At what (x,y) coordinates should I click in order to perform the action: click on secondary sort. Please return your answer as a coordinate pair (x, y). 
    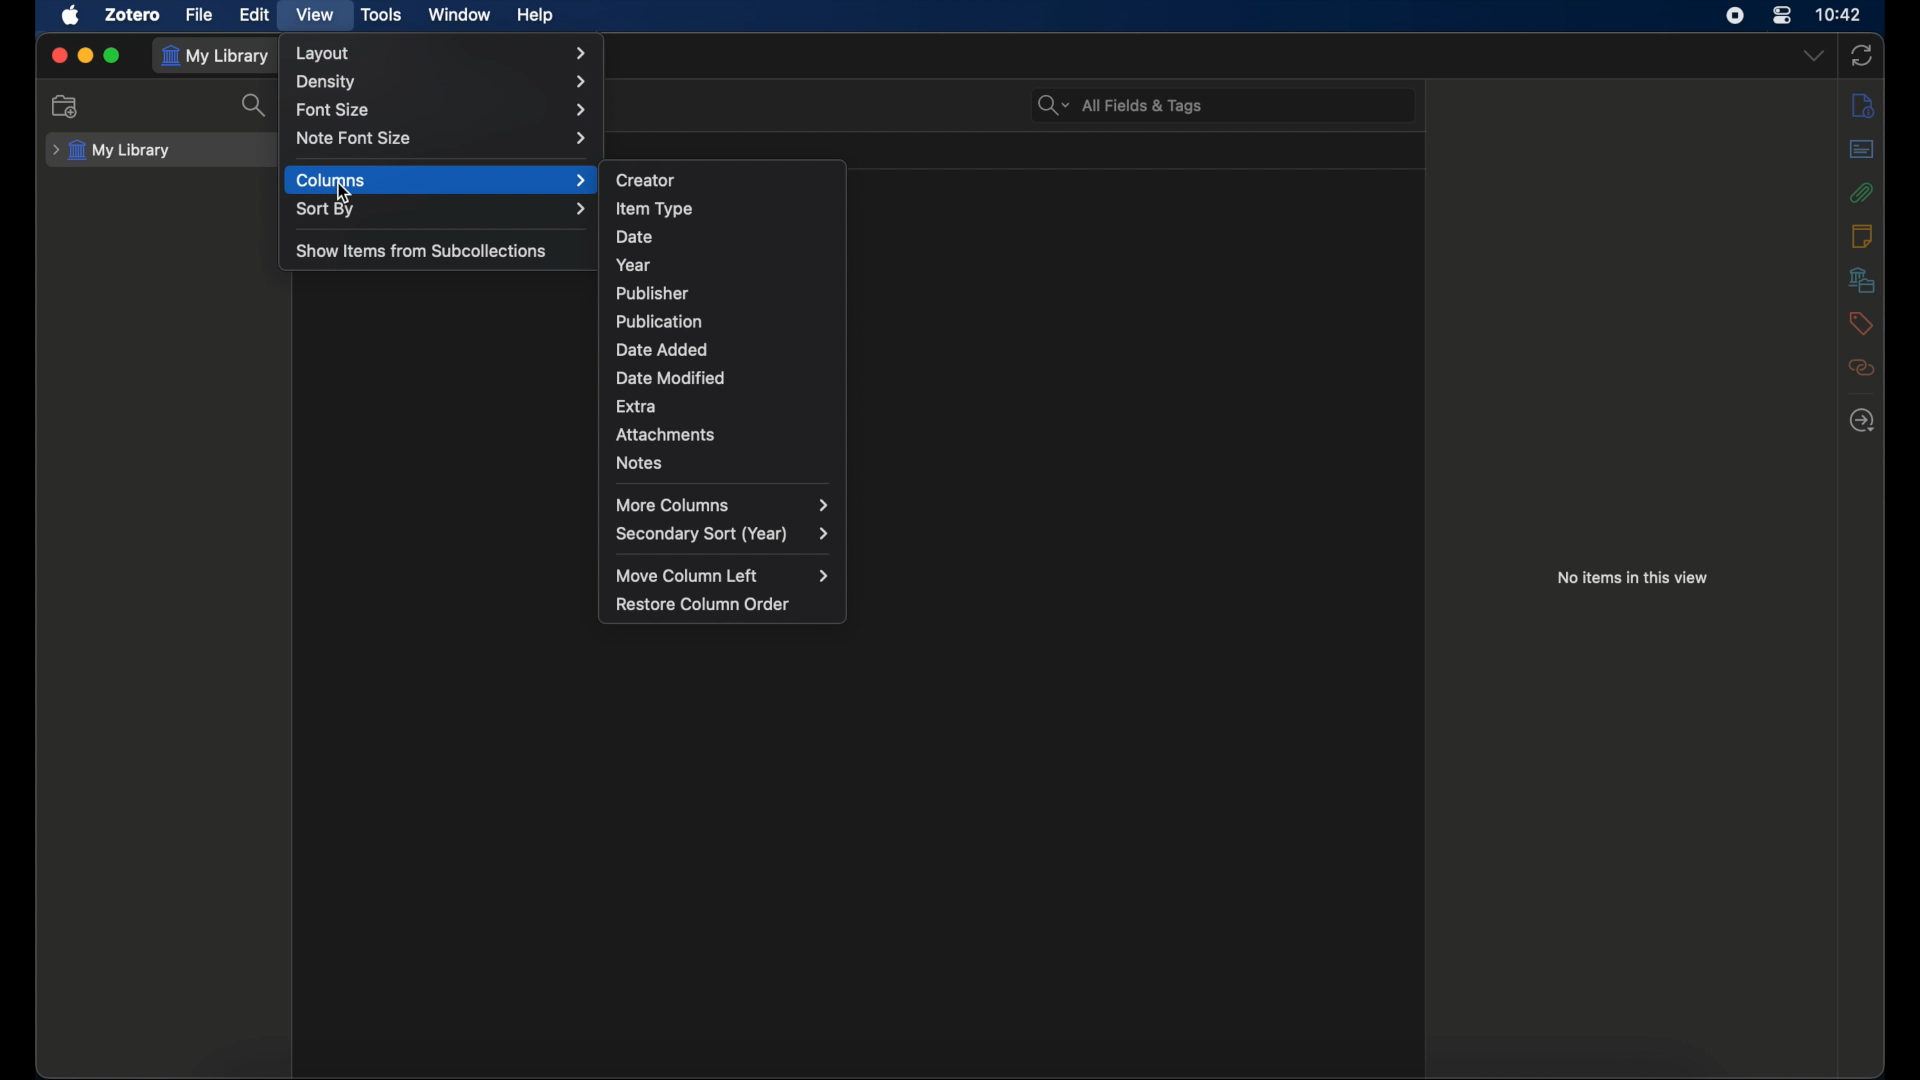
    Looking at the image, I should click on (724, 534).